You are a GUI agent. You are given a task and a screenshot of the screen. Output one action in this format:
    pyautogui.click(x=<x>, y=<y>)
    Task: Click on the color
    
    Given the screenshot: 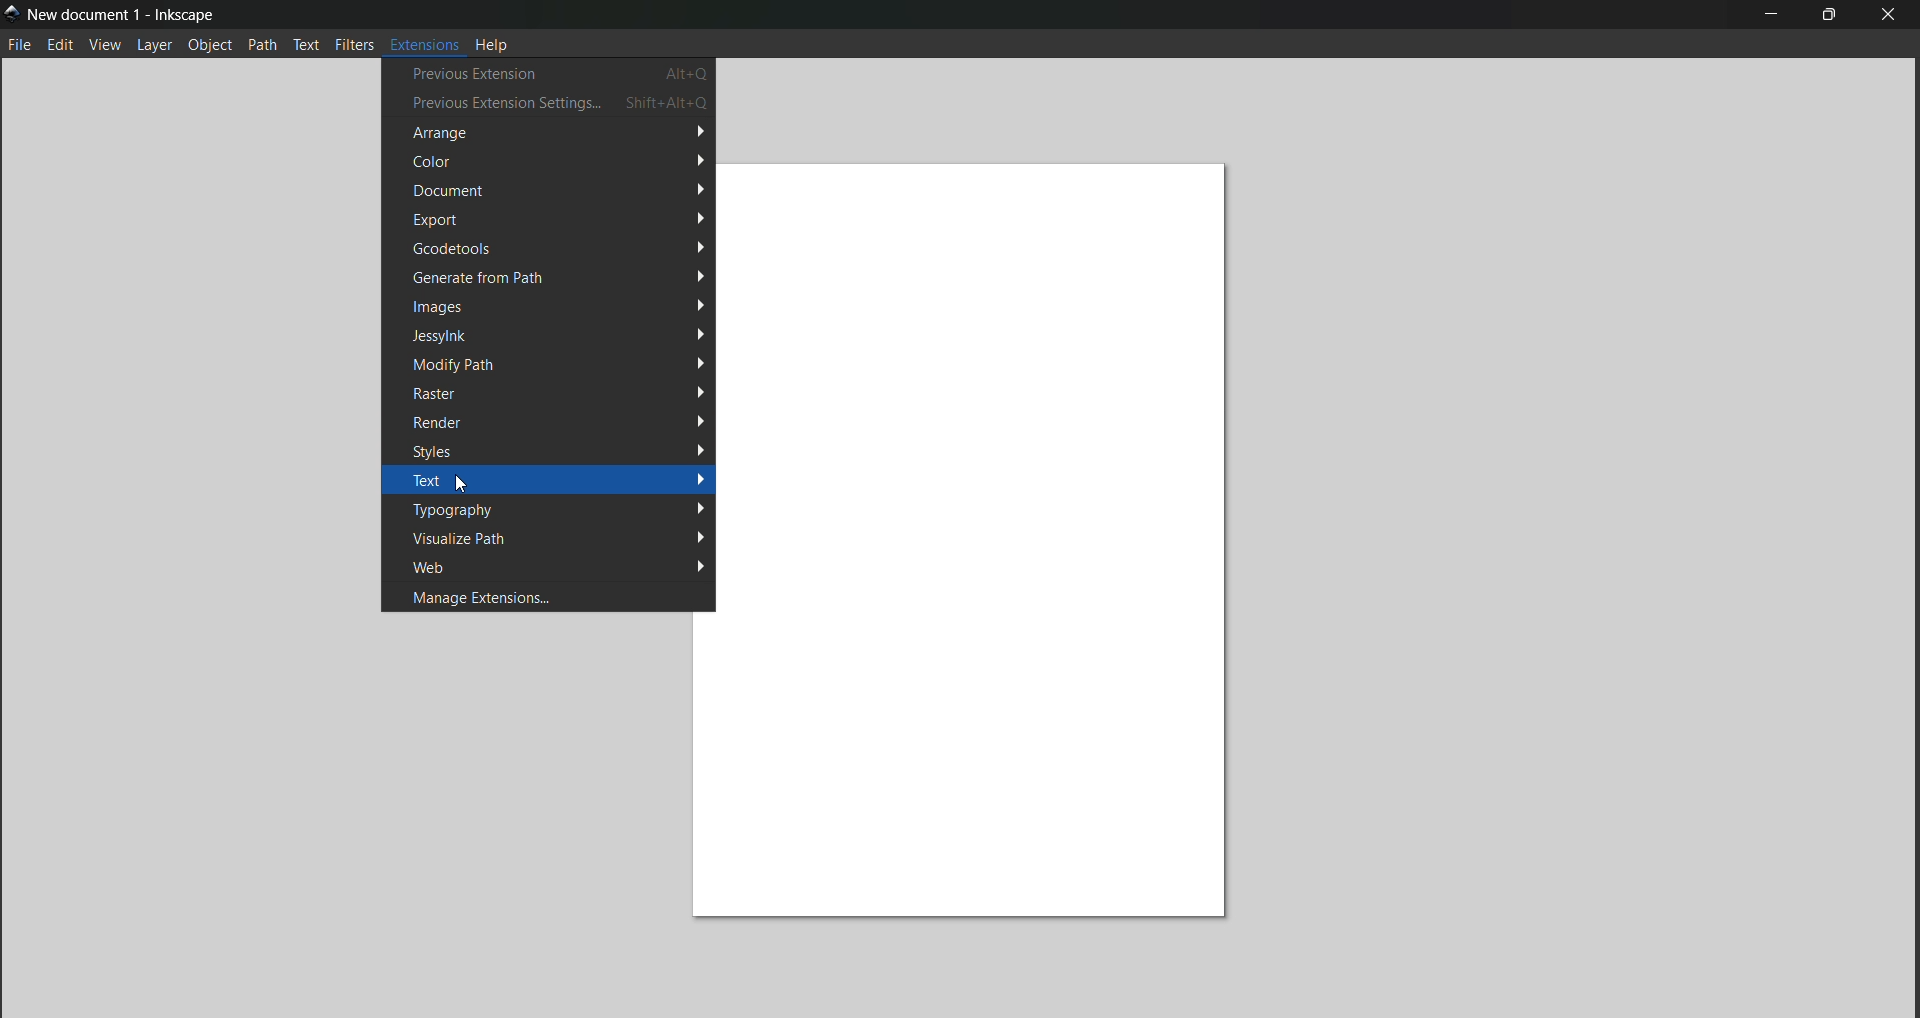 What is the action you would take?
    pyautogui.click(x=558, y=161)
    